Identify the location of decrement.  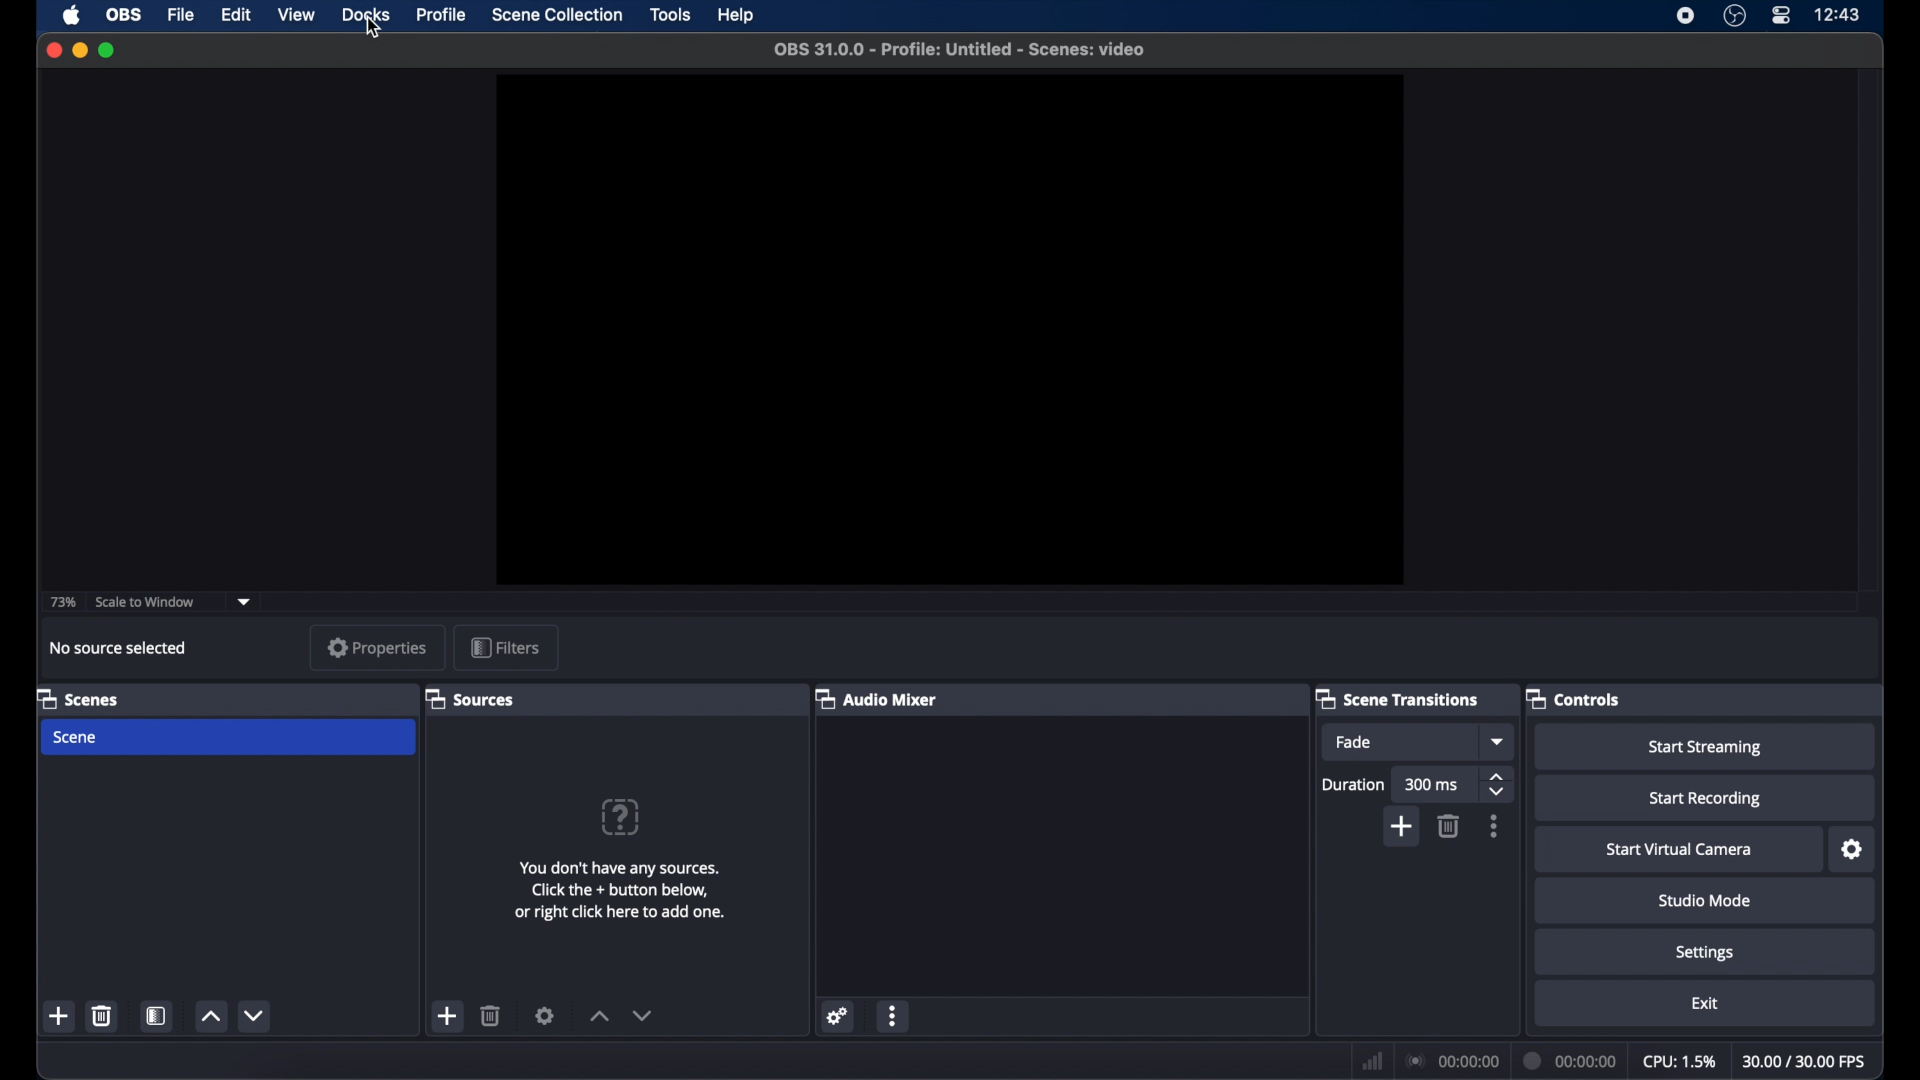
(644, 1015).